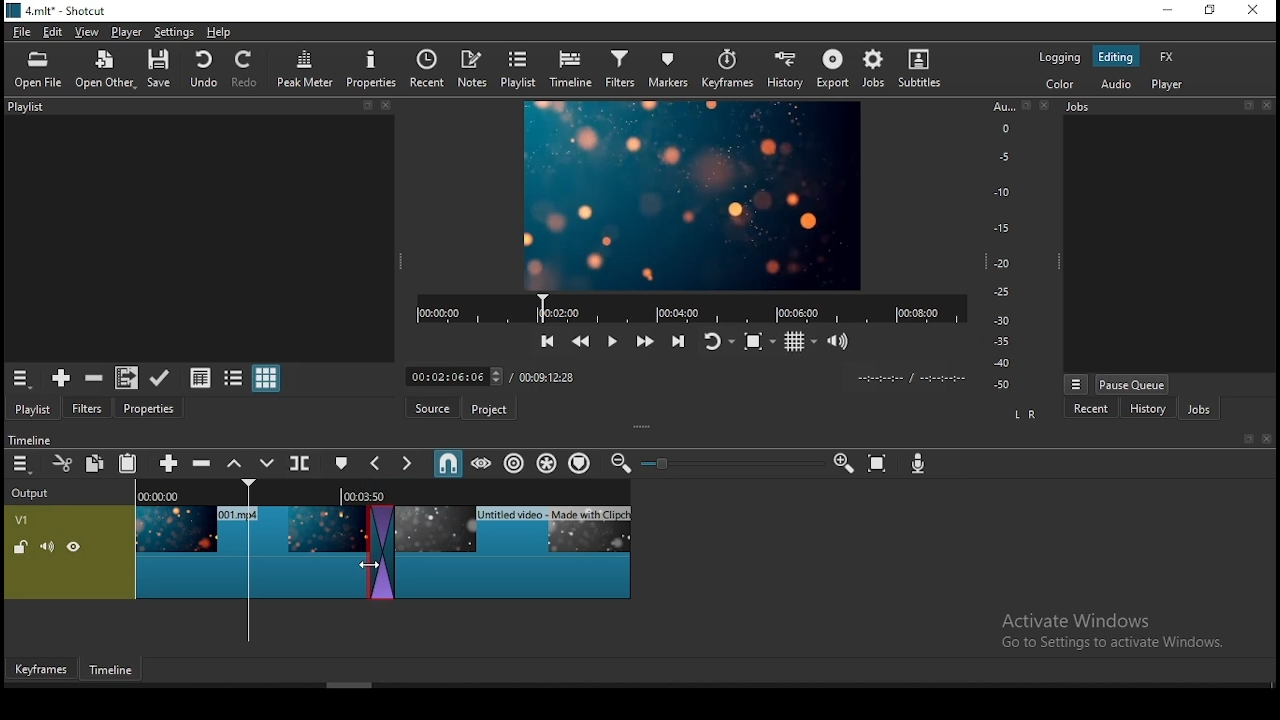 The image size is (1280, 720). Describe the element at coordinates (1093, 407) in the screenshot. I see `recent` at that location.